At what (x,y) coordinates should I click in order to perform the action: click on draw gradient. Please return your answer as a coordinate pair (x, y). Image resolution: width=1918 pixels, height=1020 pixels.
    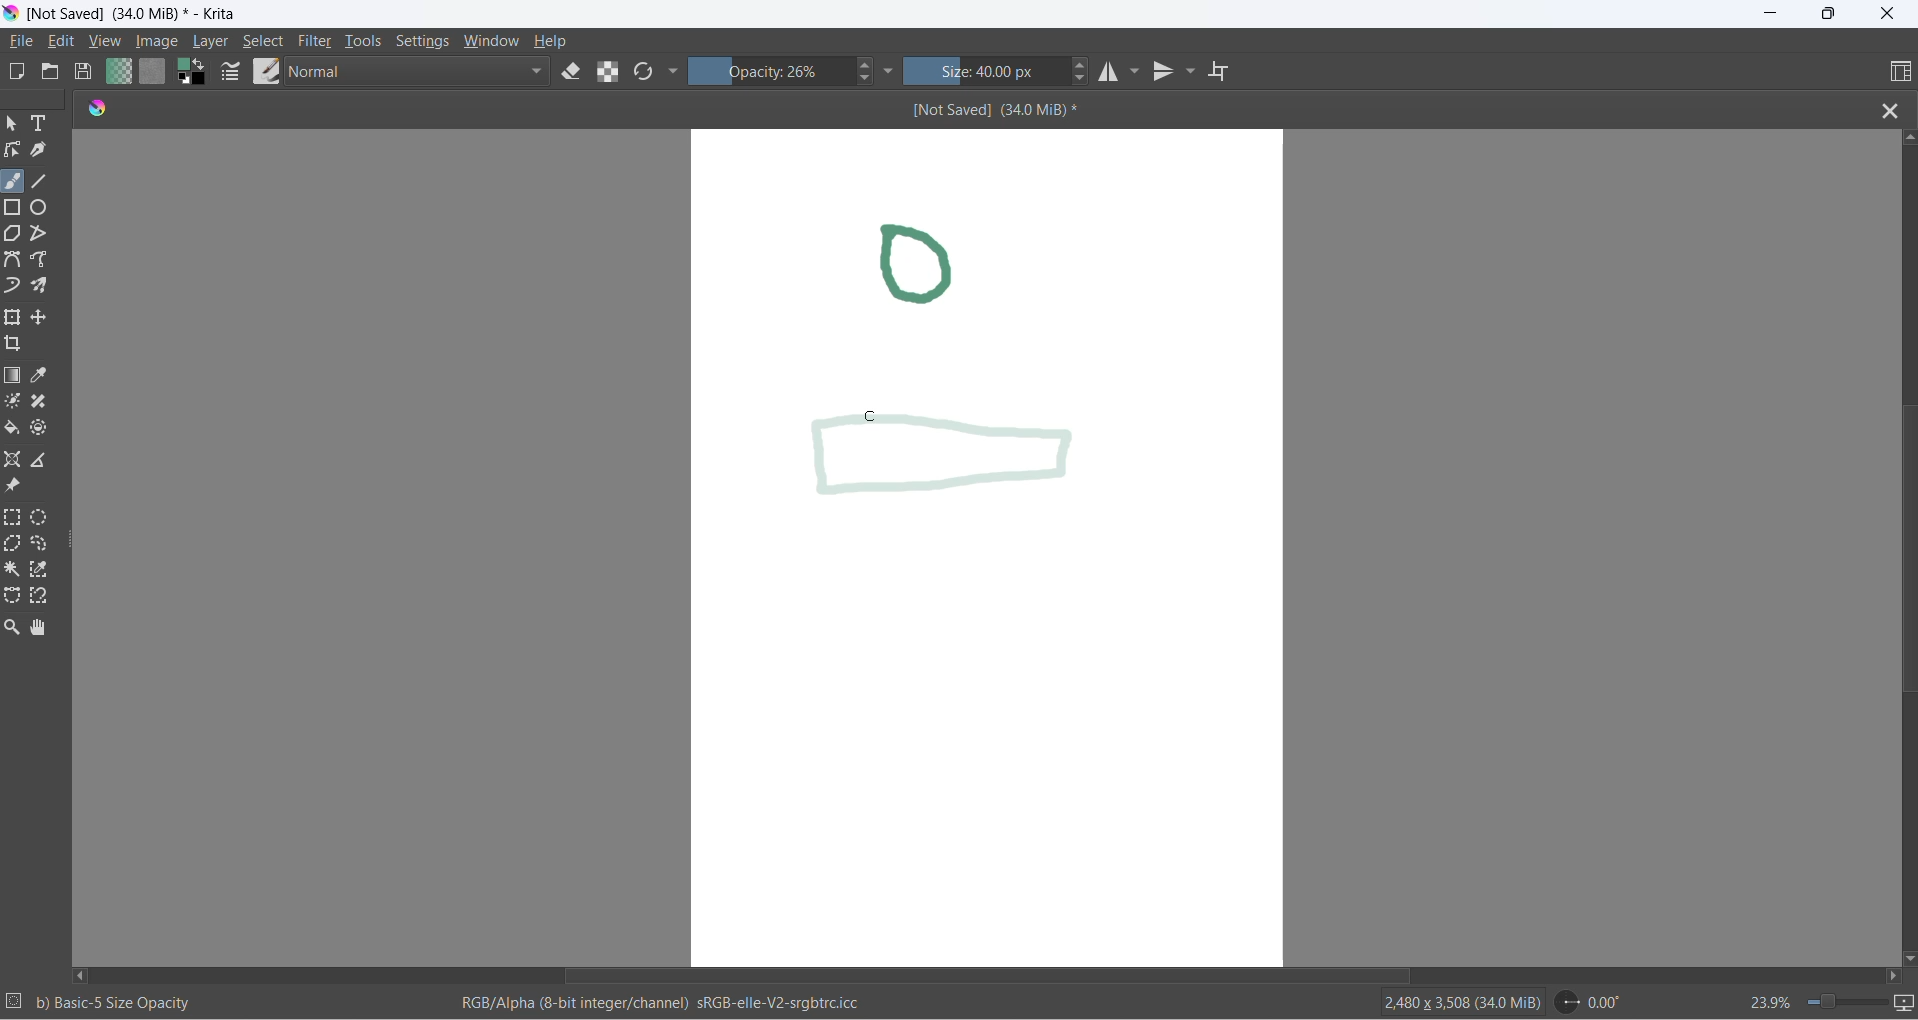
    Looking at the image, I should click on (14, 377).